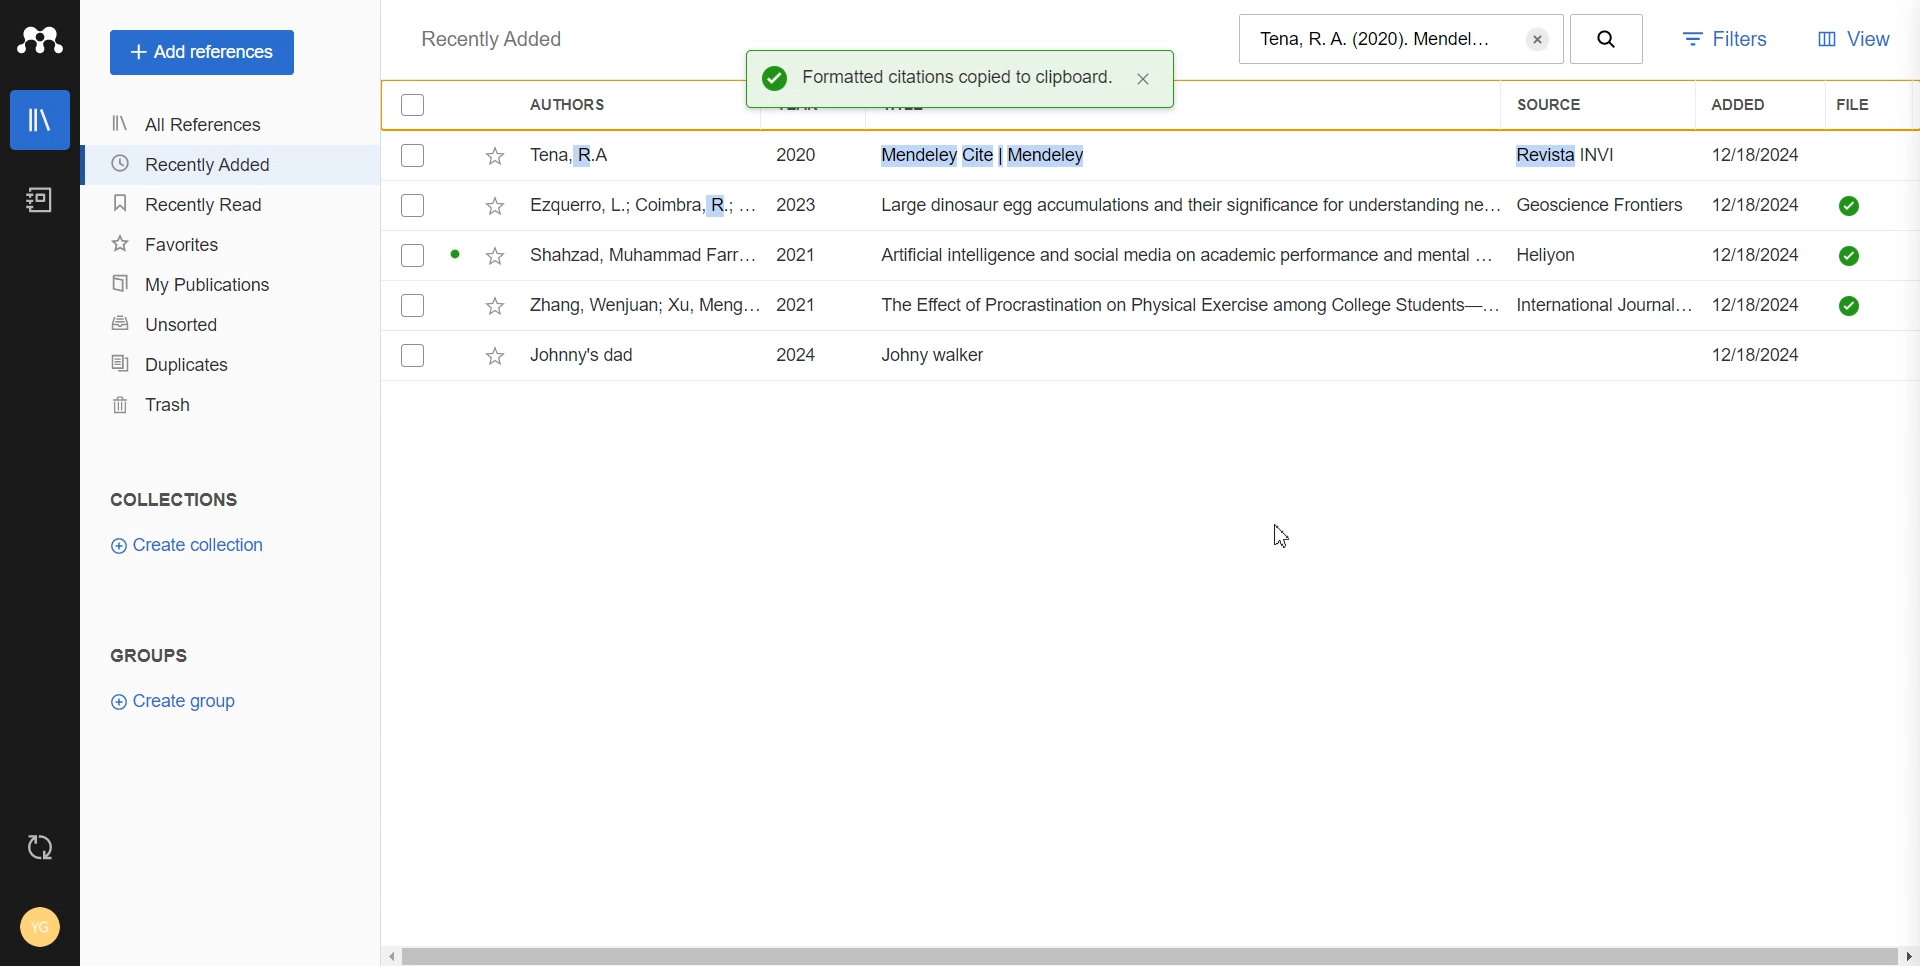 The image size is (1920, 966). What do you see at coordinates (414, 155) in the screenshot?
I see `Checkbox` at bounding box center [414, 155].